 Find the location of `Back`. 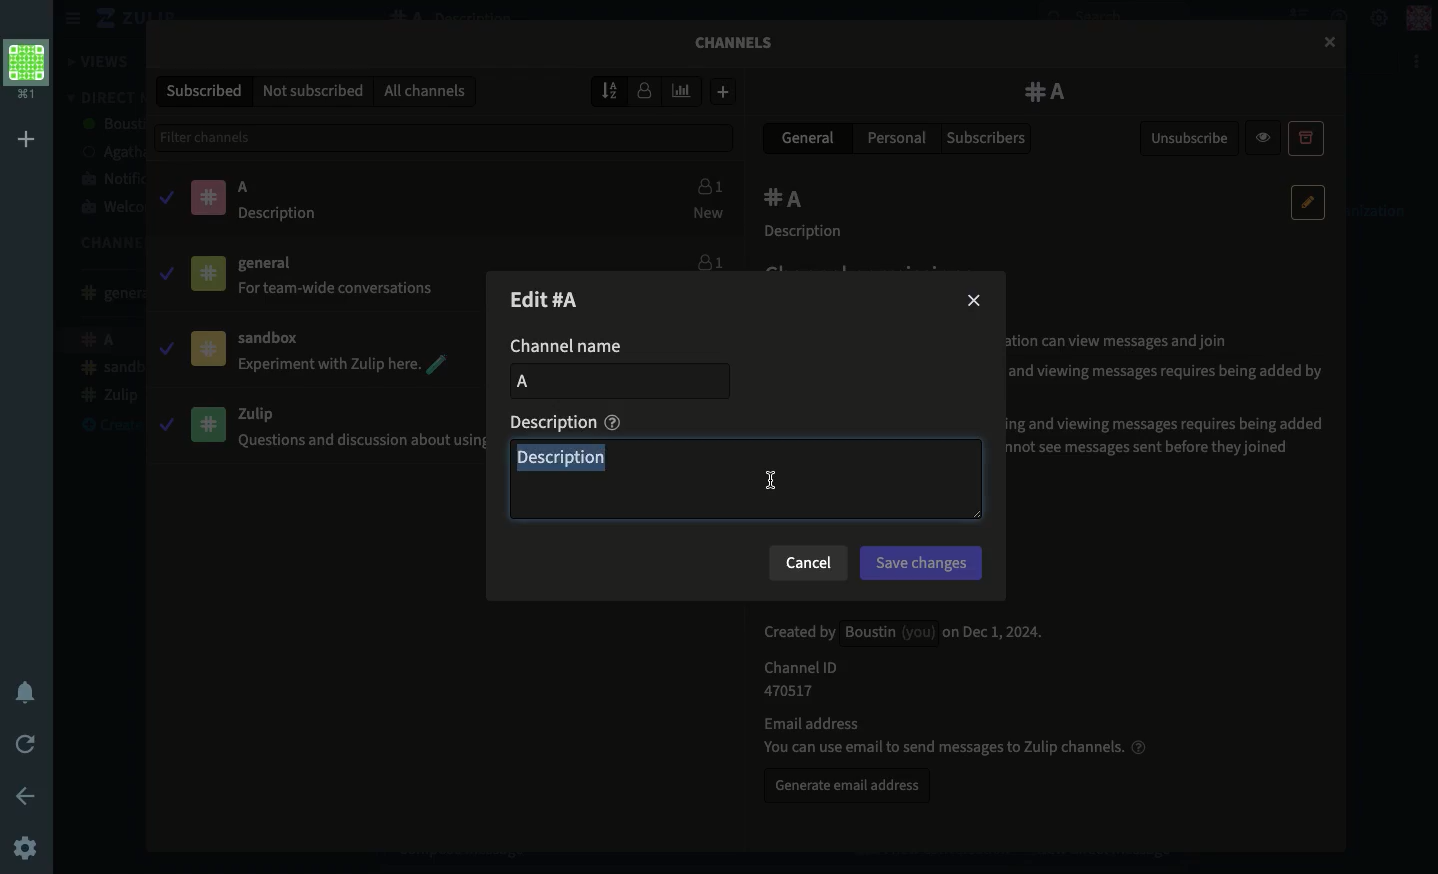

Back is located at coordinates (29, 795).